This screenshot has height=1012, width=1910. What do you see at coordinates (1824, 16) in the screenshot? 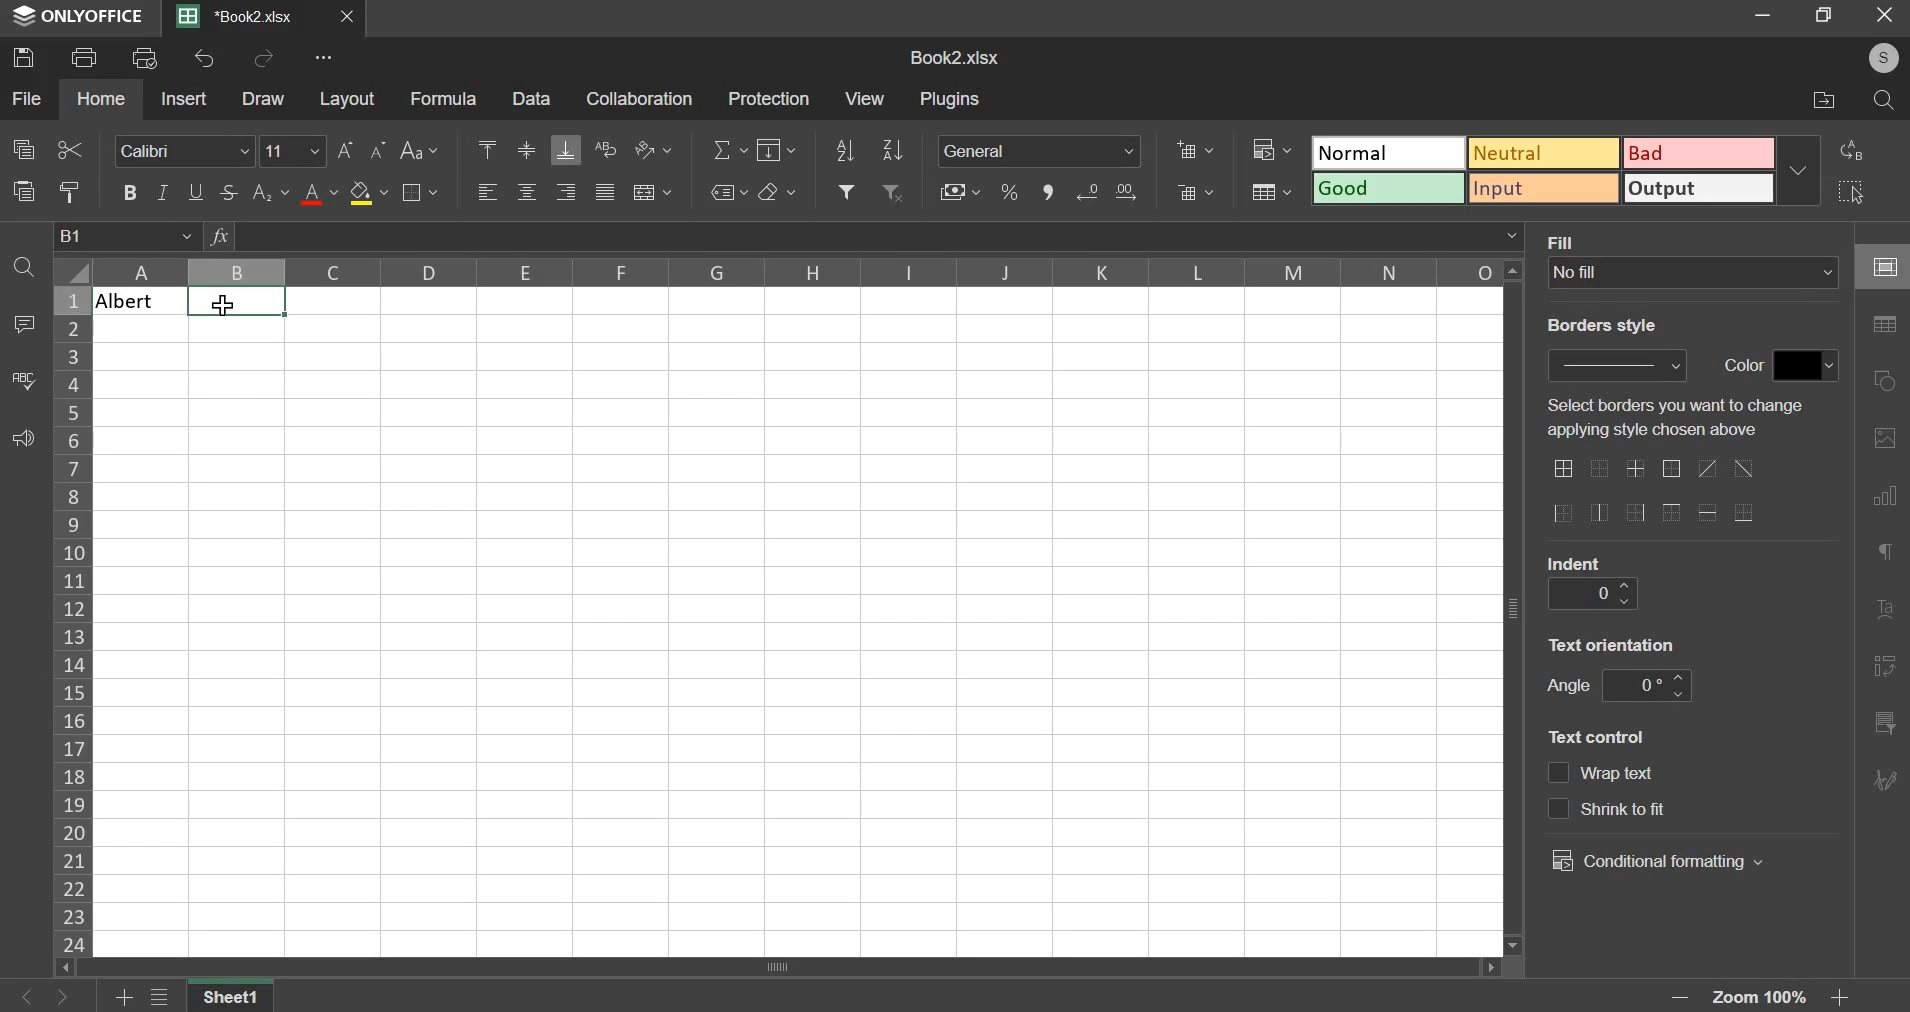
I see `maximise` at bounding box center [1824, 16].